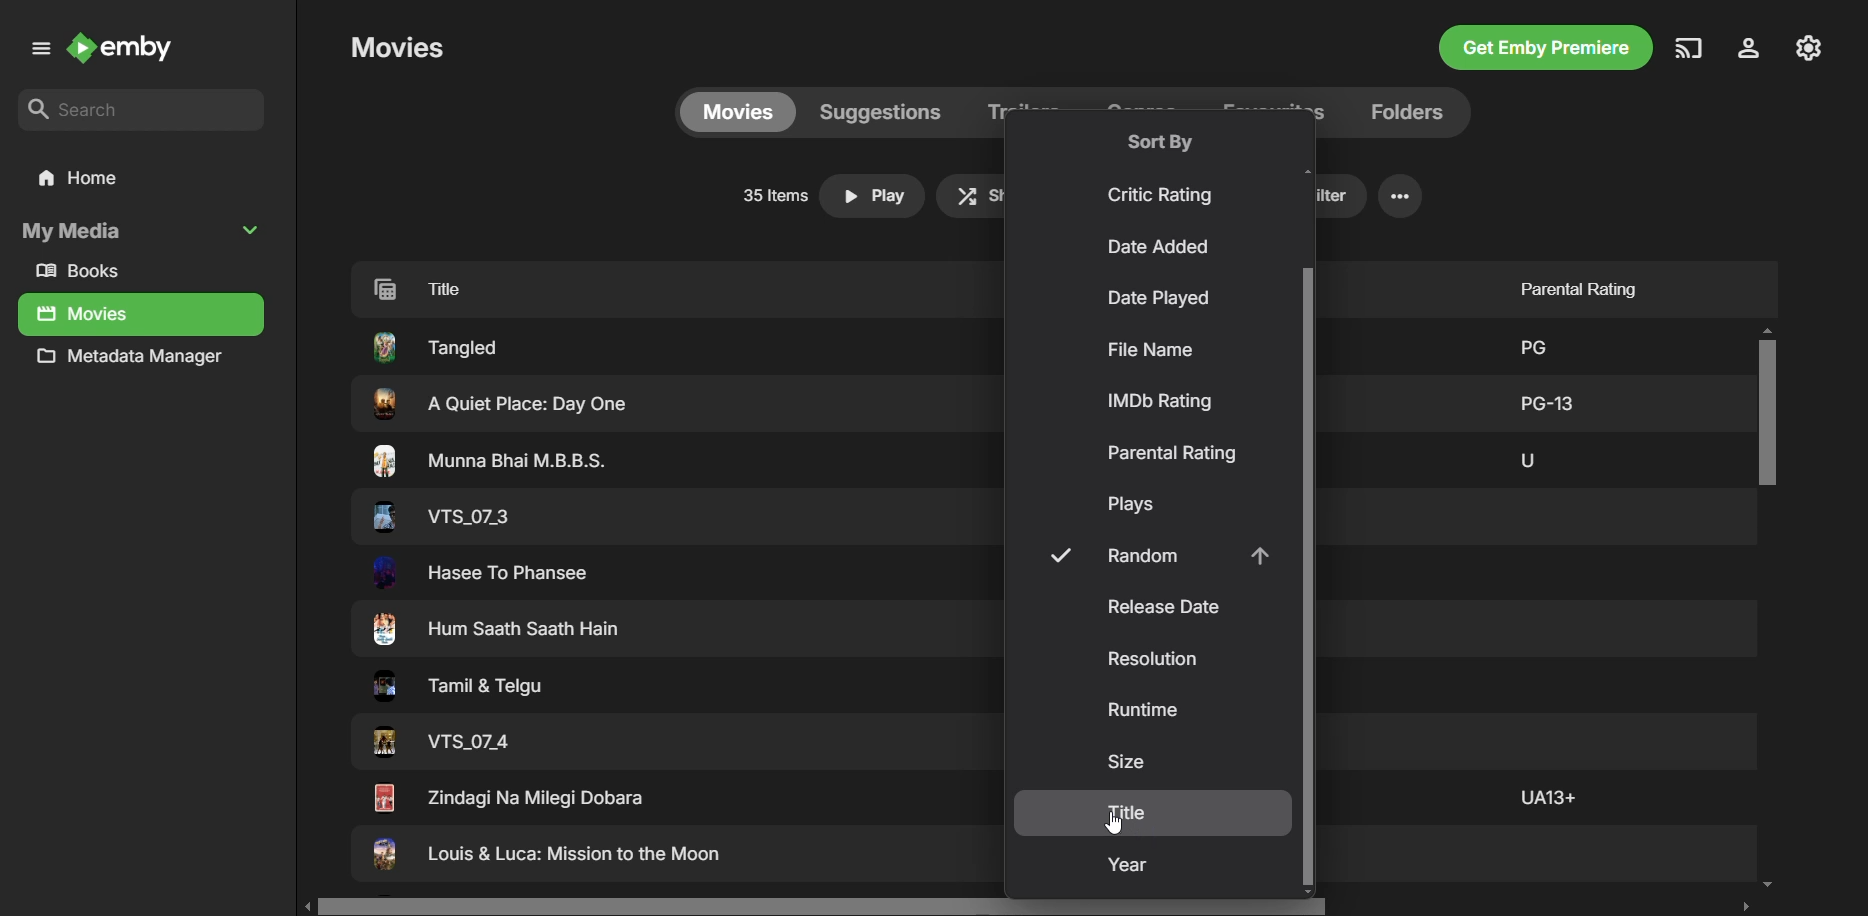 This screenshot has height=916, width=1868. What do you see at coordinates (1153, 556) in the screenshot?
I see `Current Sort Order - Random` at bounding box center [1153, 556].